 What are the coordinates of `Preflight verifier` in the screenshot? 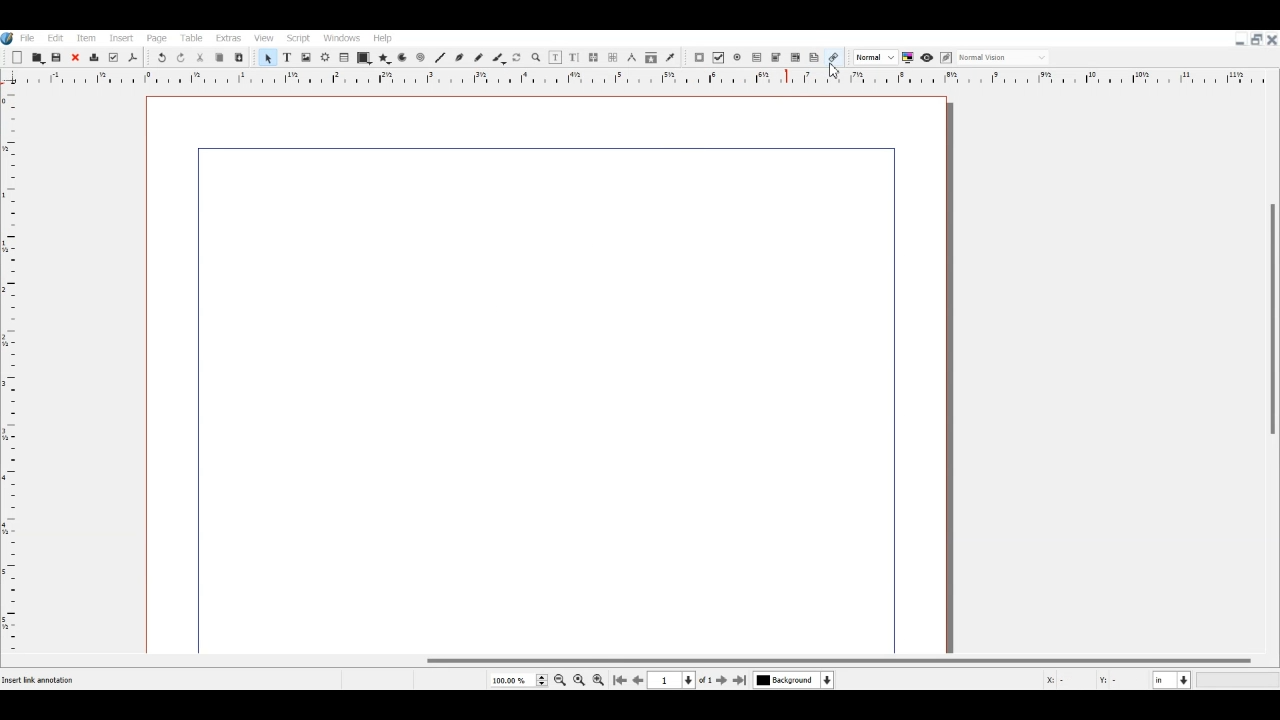 It's located at (113, 58).